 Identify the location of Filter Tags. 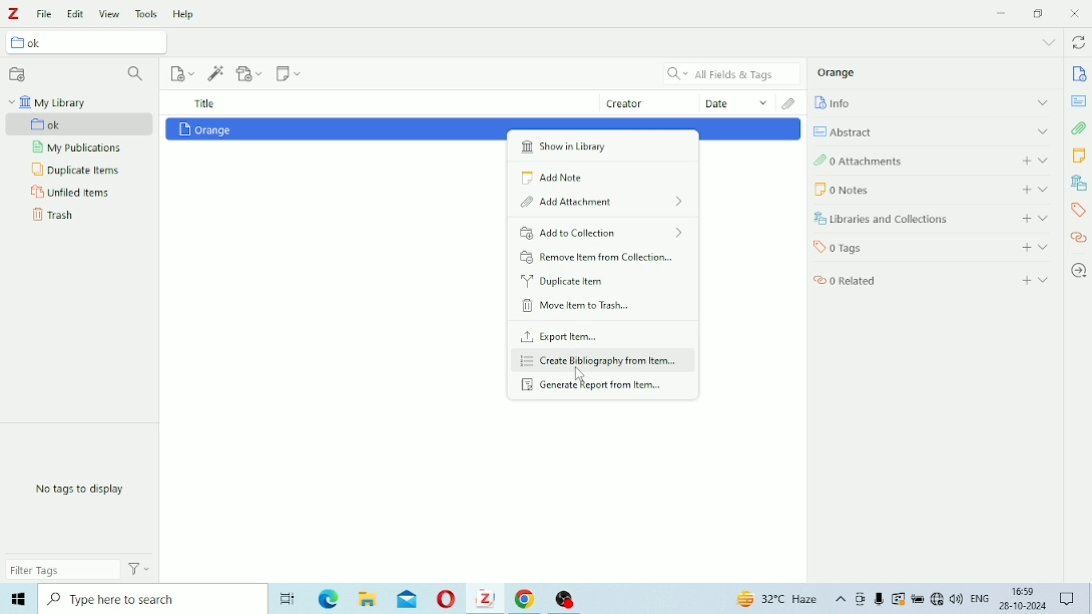
(63, 569).